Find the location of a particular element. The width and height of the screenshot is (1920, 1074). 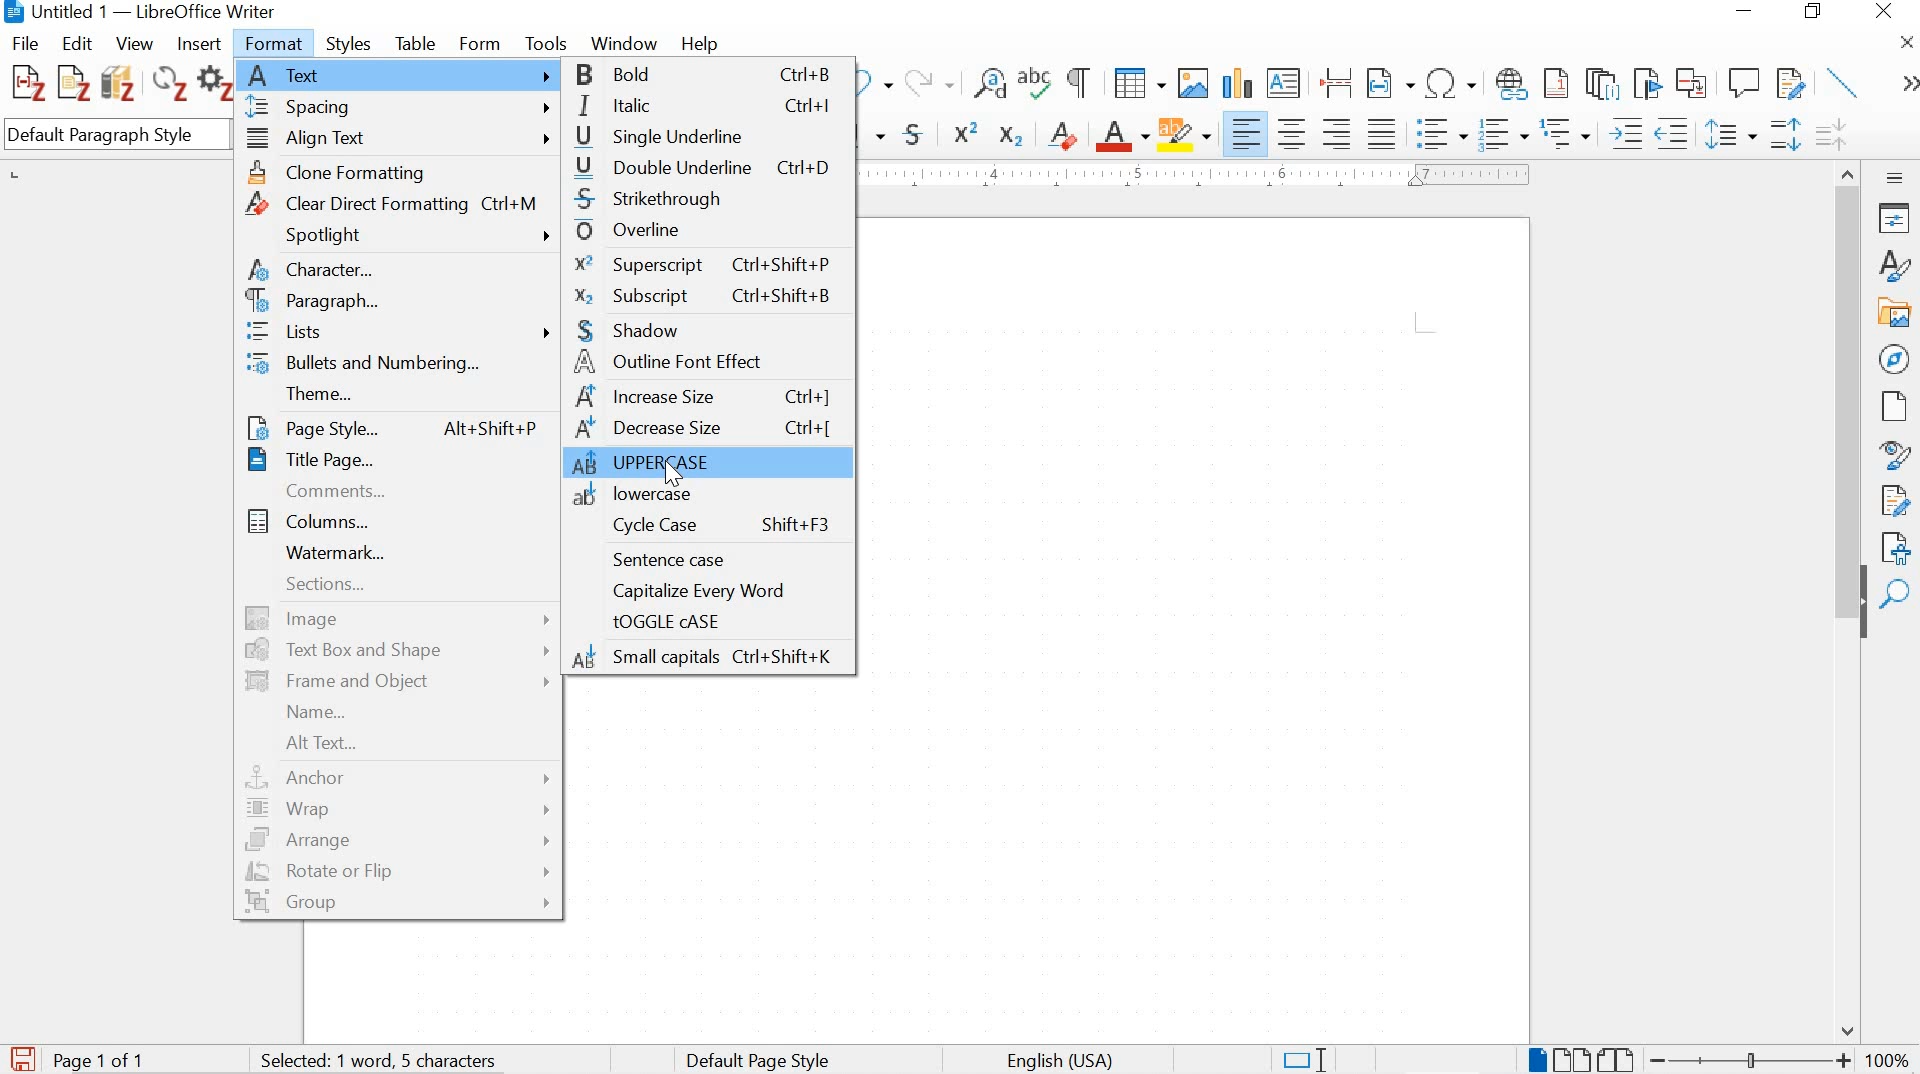

minimize is located at coordinates (1742, 11).